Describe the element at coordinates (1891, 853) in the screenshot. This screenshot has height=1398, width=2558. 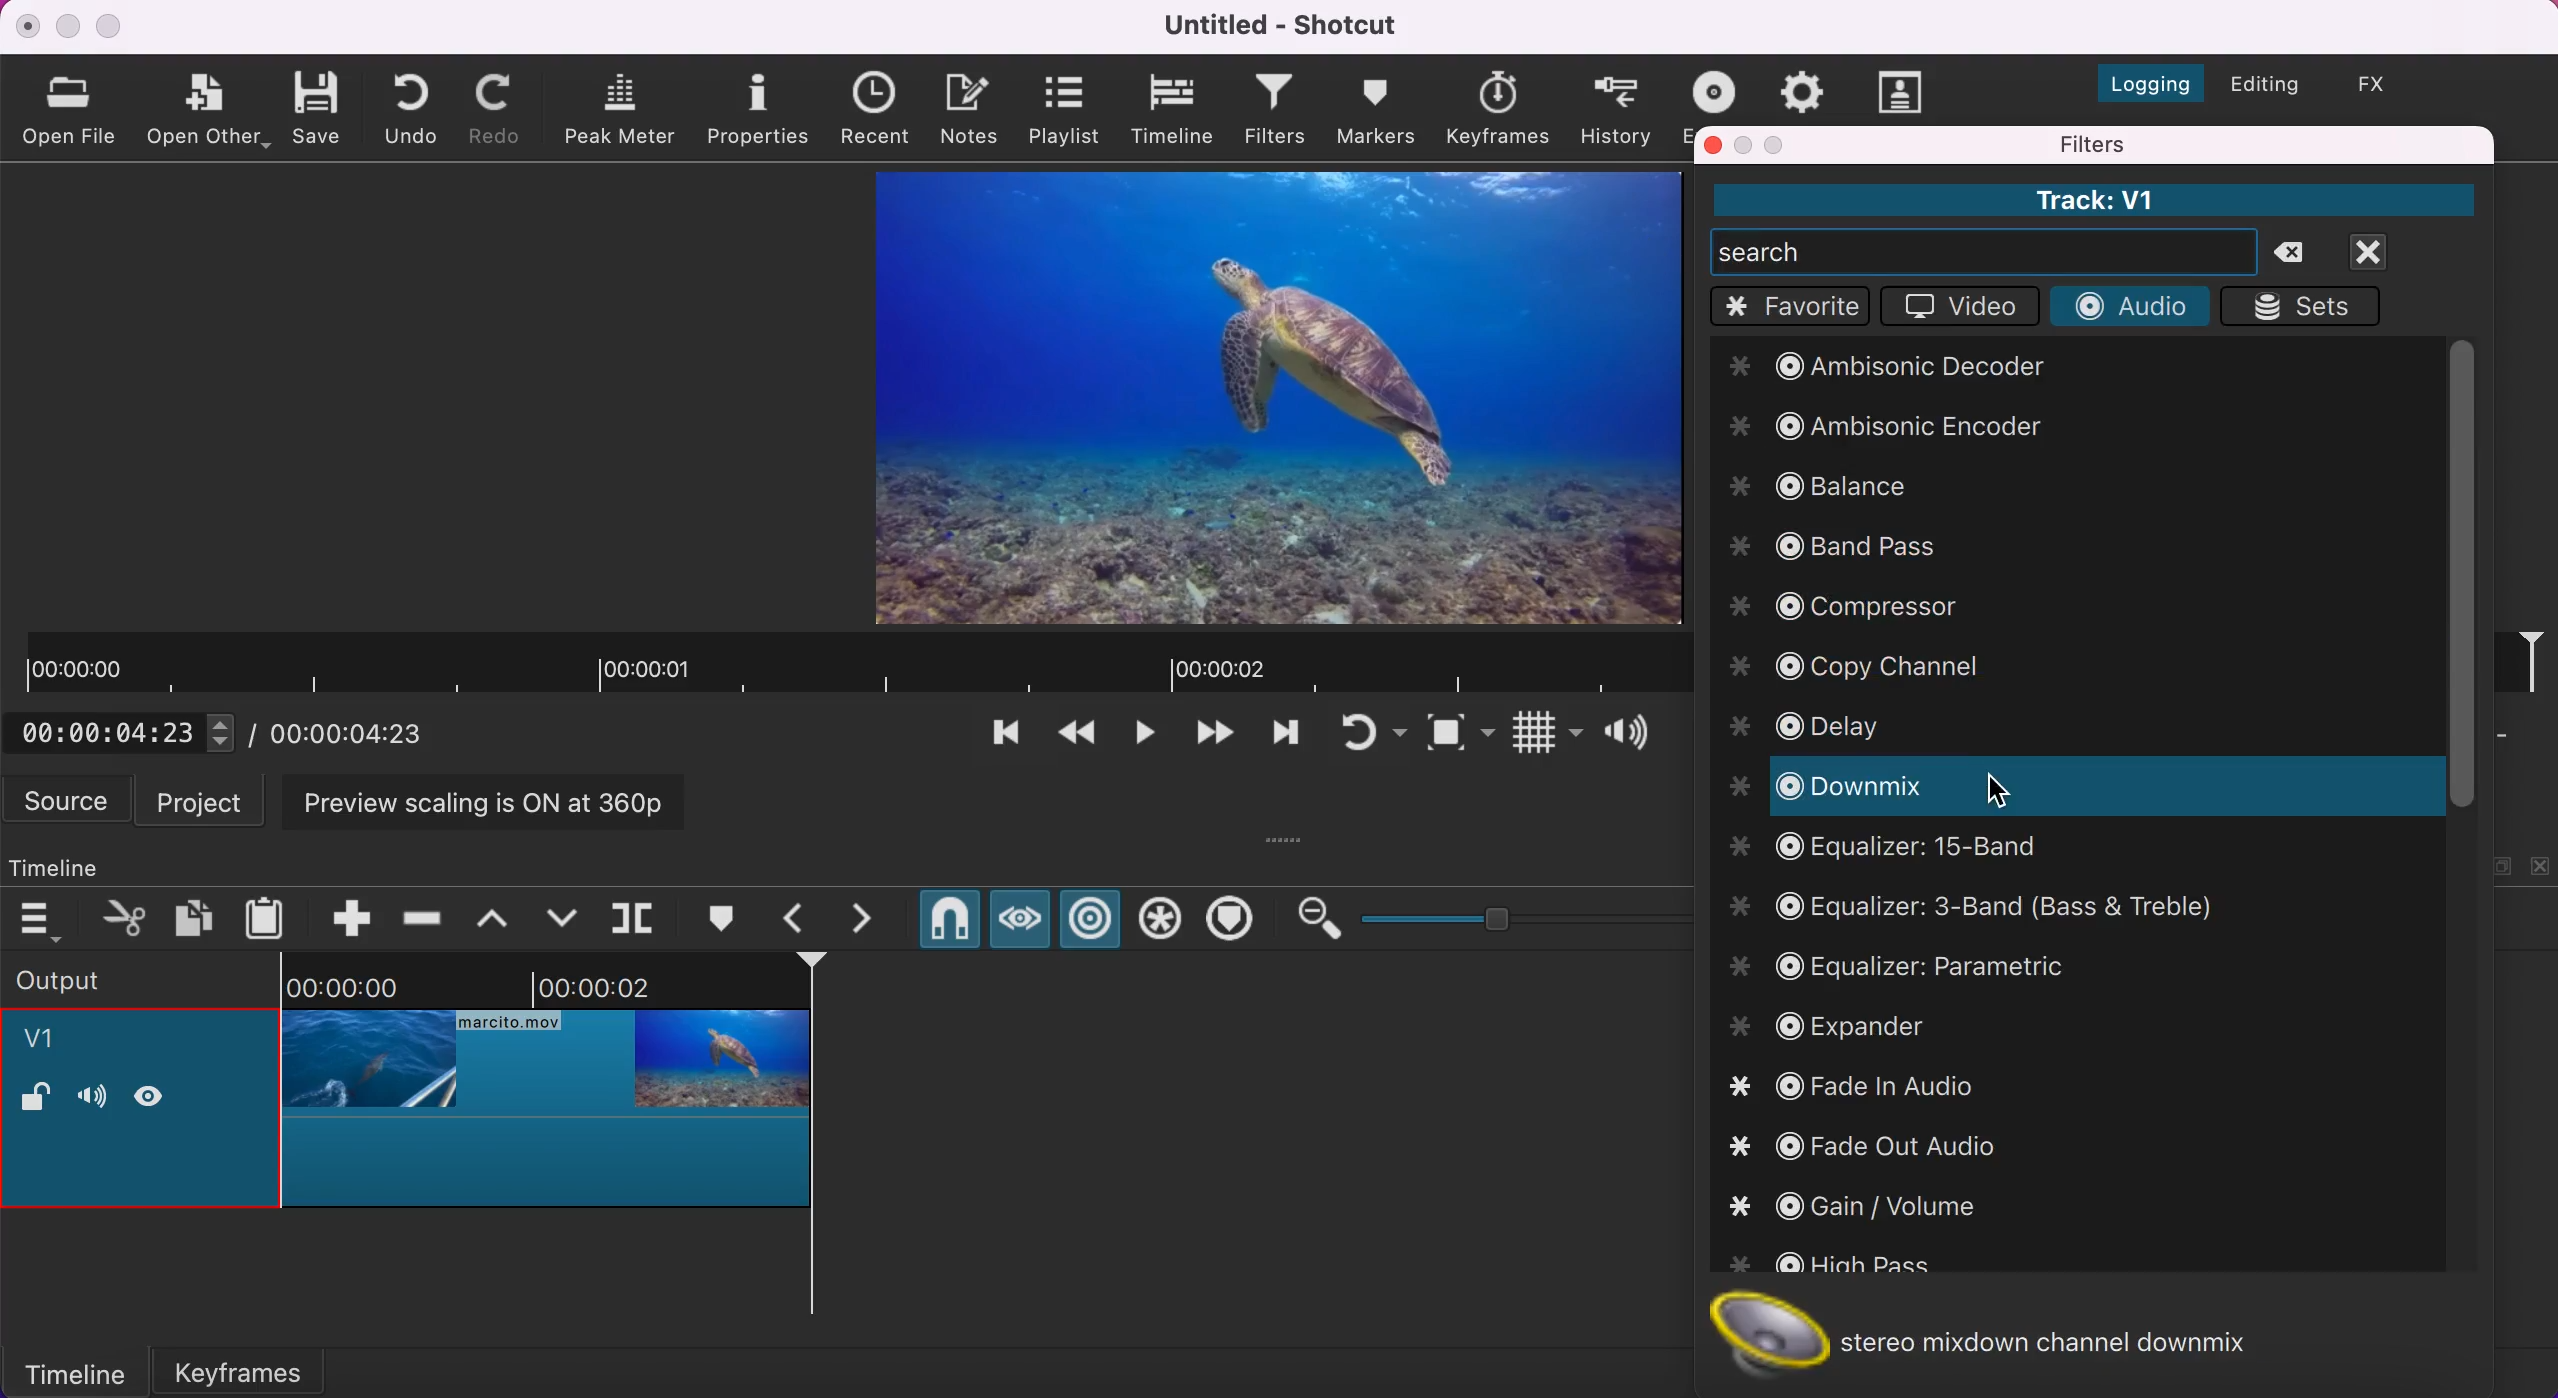
I see `equalizer: 15-band` at that location.